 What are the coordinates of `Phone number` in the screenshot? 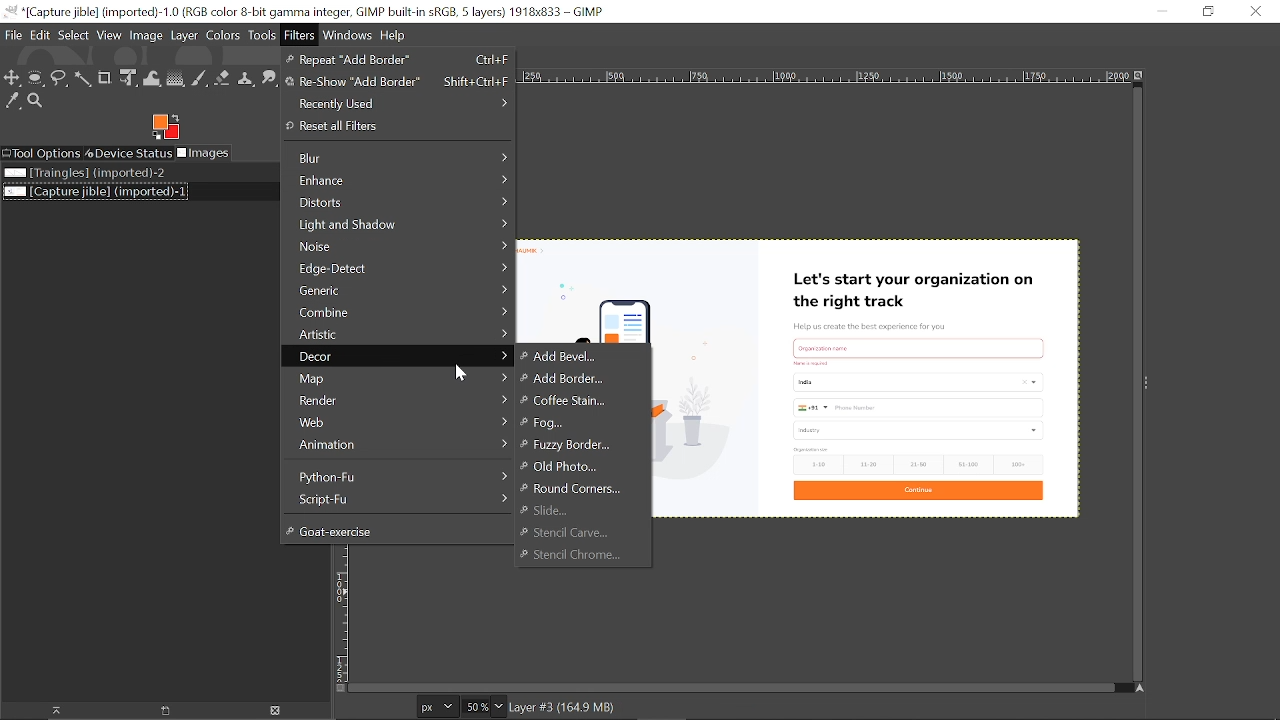 It's located at (921, 407).